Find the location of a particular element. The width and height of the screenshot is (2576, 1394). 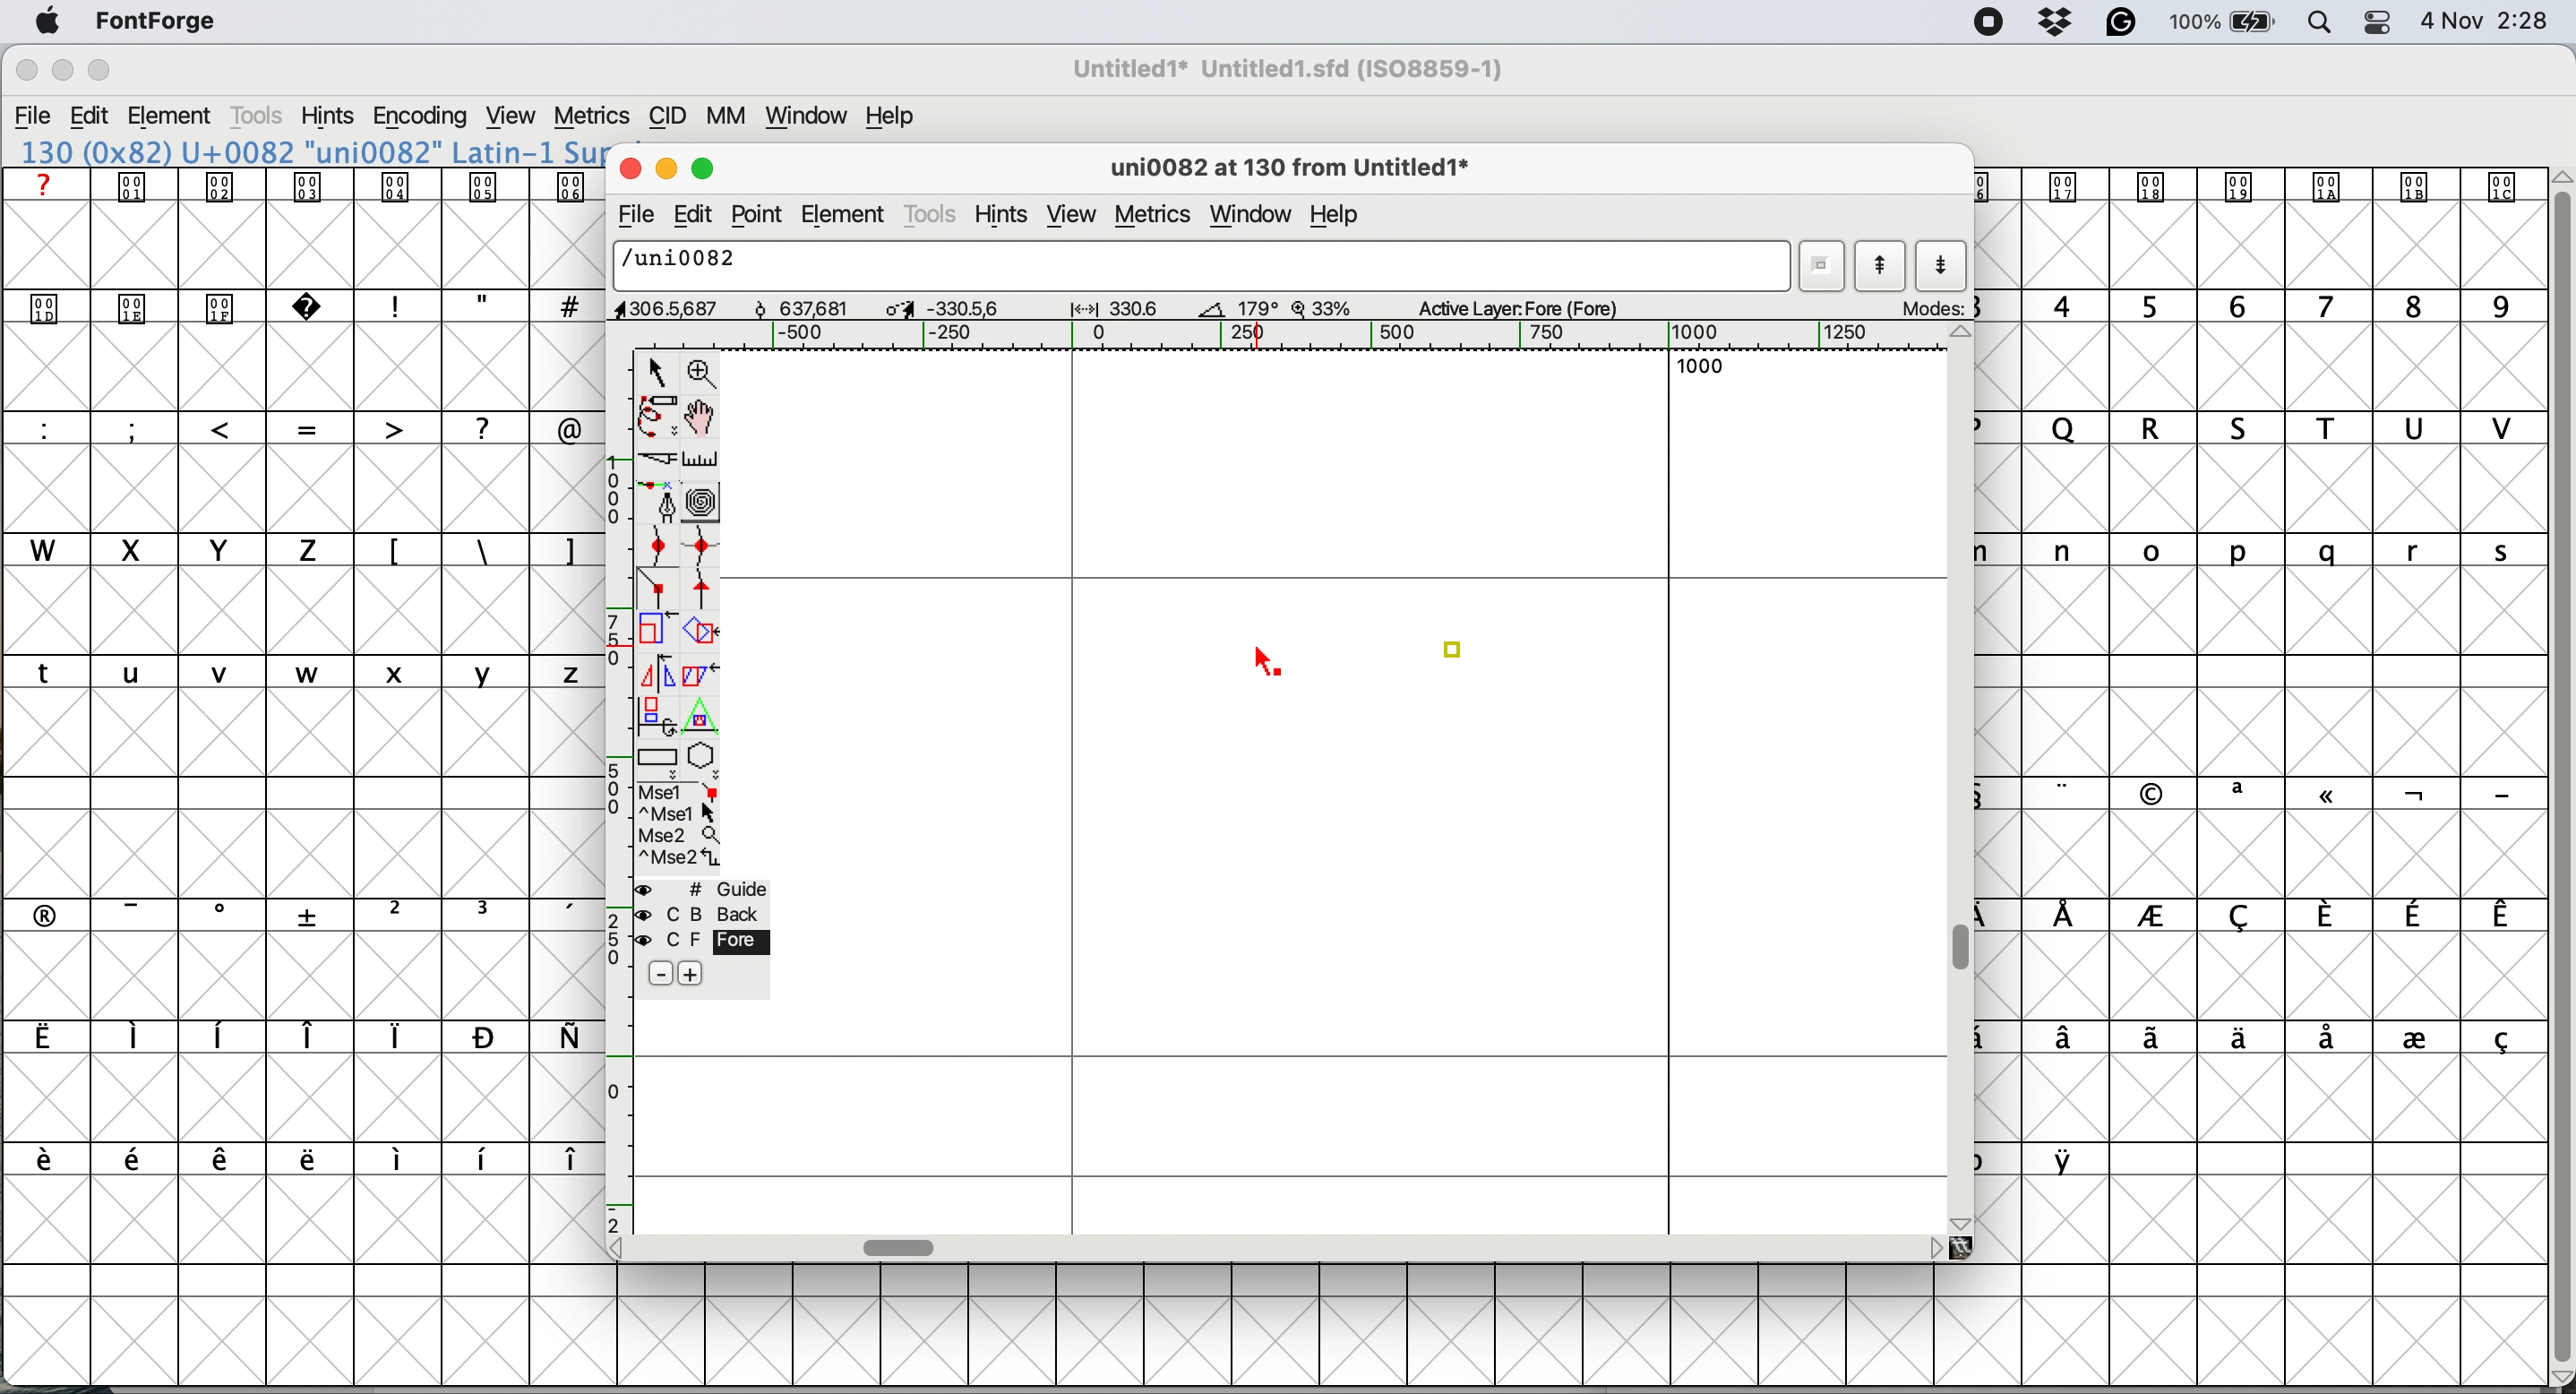

numbers is located at coordinates (2265, 305).